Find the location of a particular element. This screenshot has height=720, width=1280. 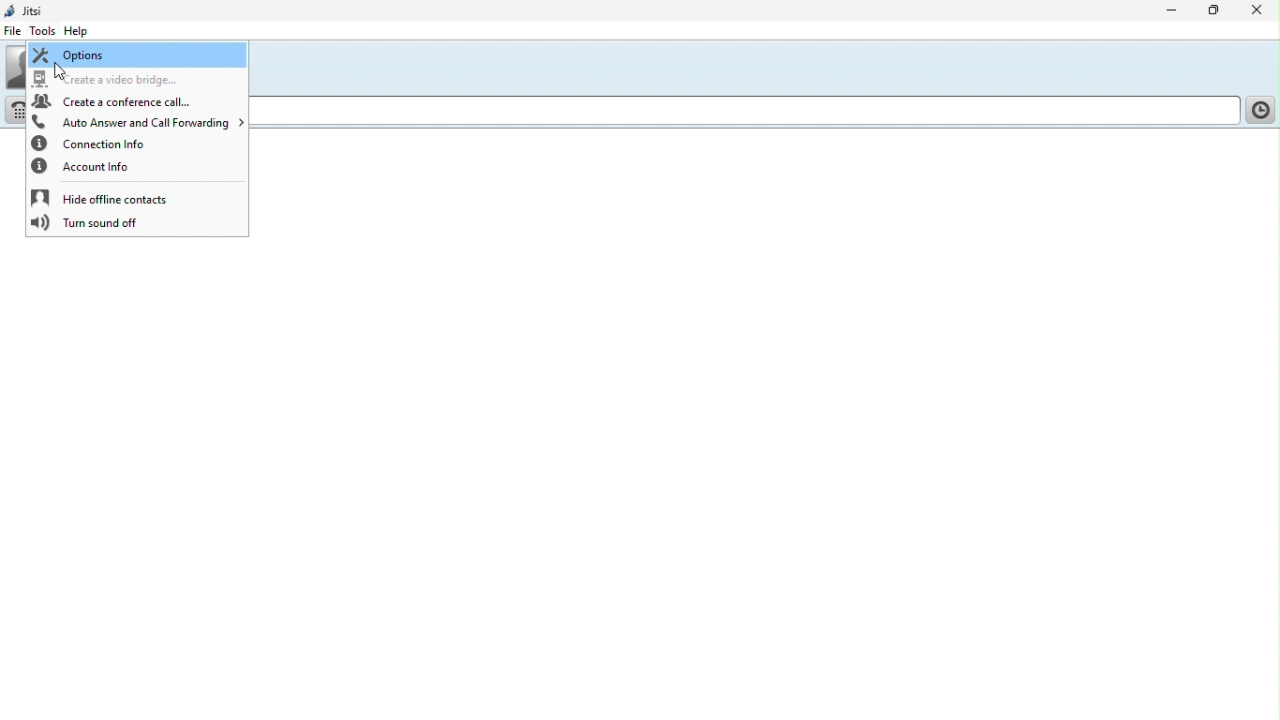

Create a conference call is located at coordinates (125, 100).